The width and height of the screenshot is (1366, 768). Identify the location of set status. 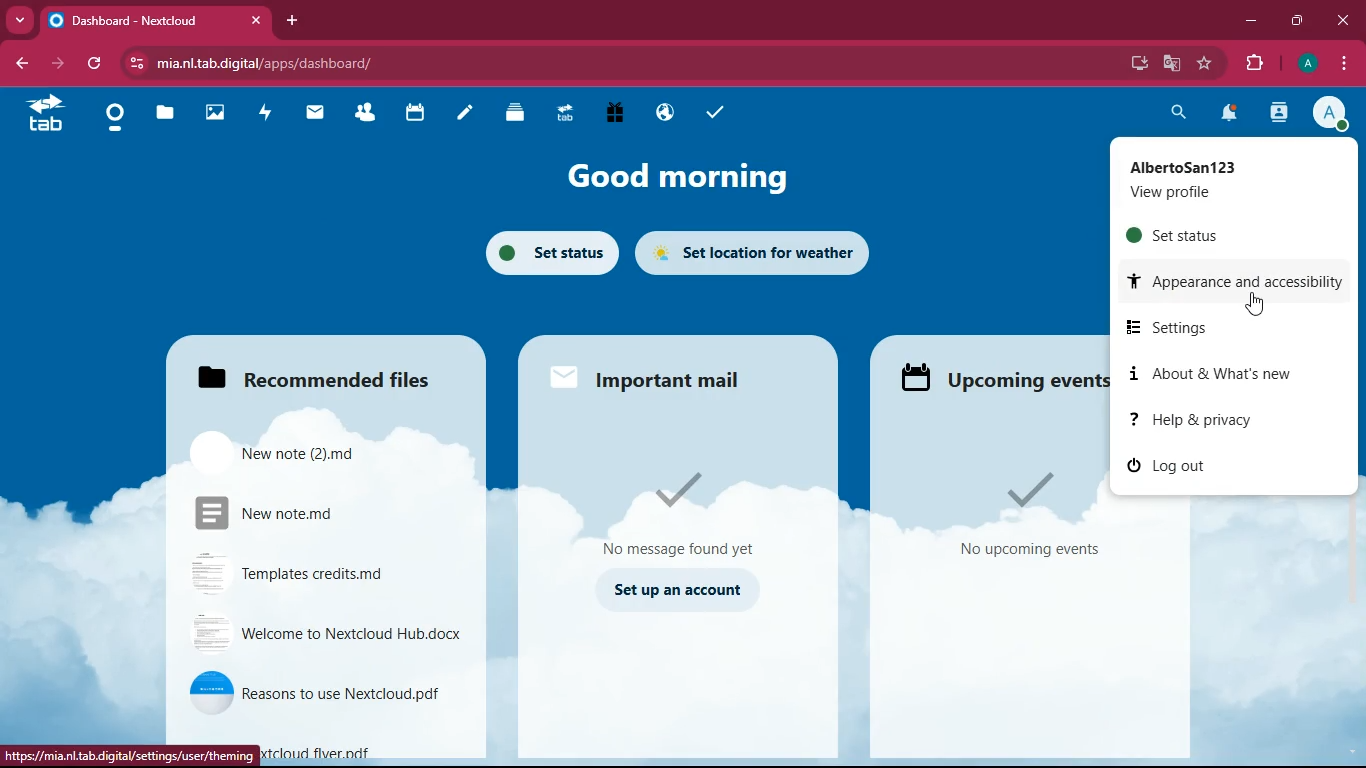
(545, 250).